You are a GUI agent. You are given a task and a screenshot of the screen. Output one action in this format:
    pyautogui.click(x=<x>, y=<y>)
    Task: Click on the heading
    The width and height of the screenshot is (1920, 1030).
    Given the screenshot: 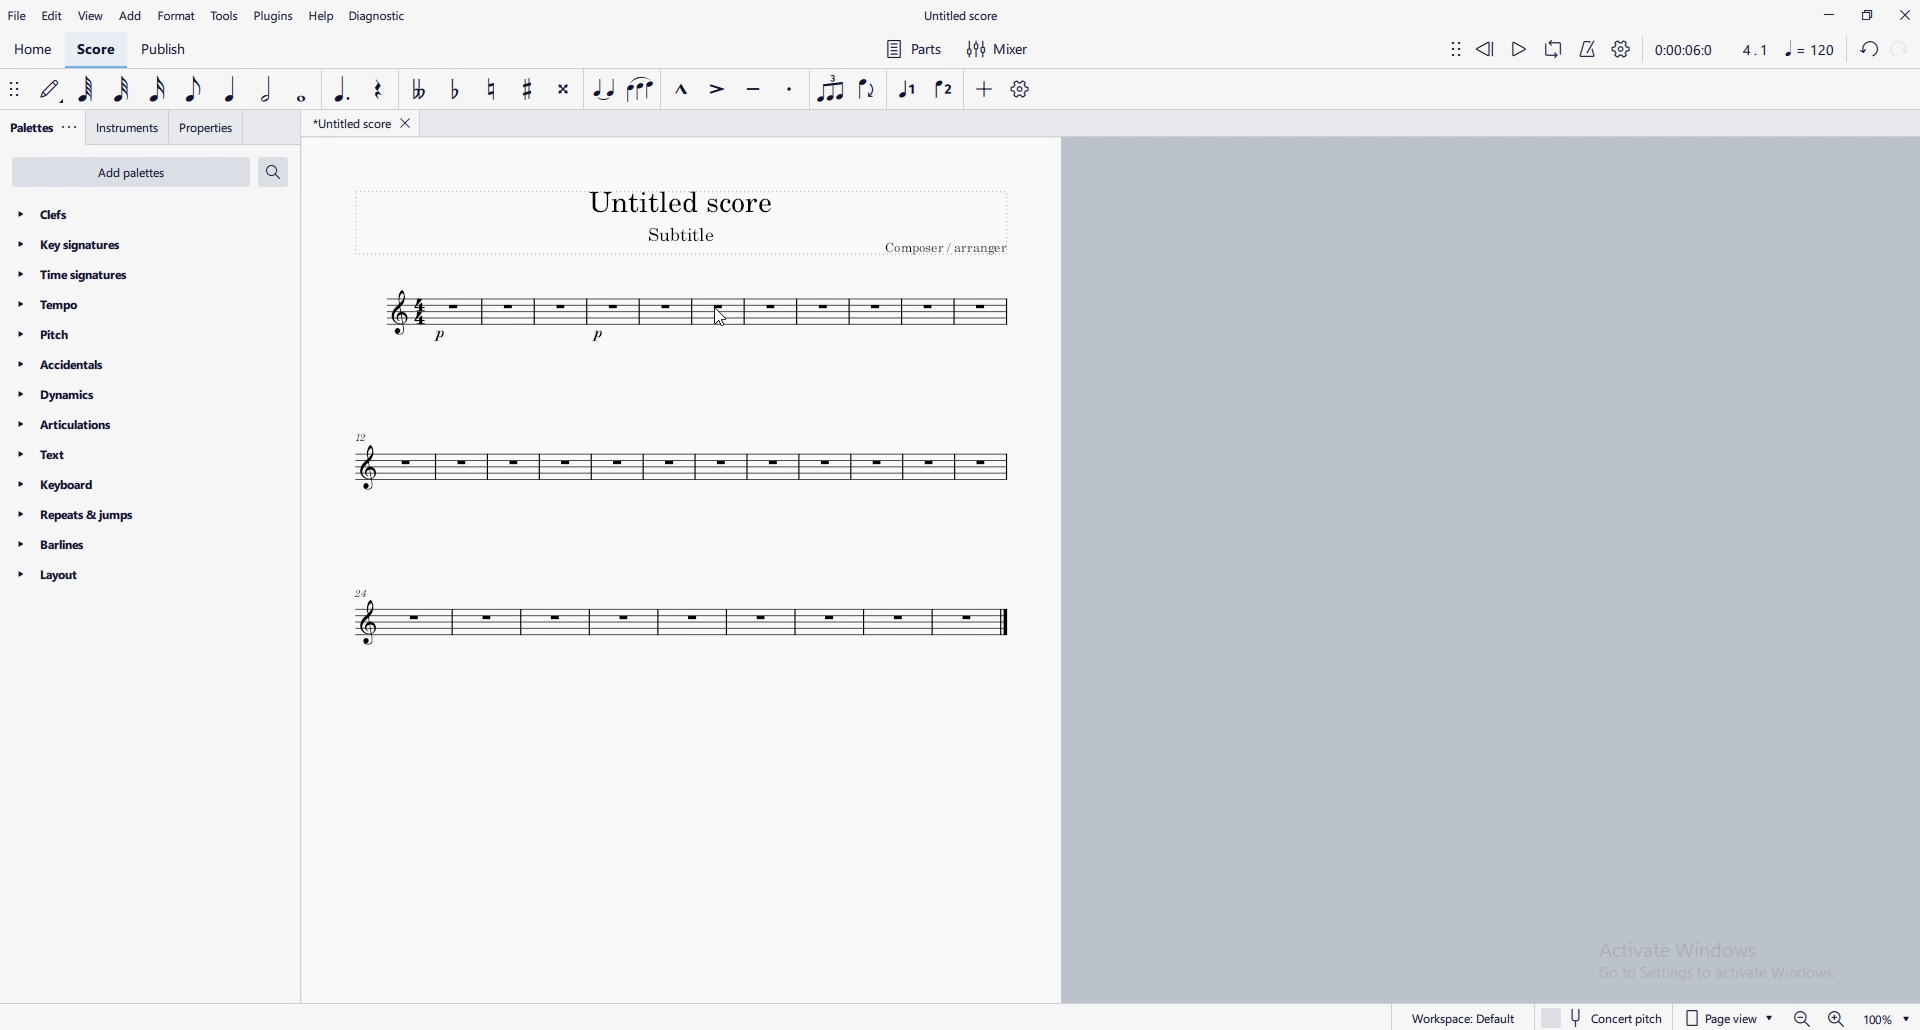 What is the action you would take?
    pyautogui.click(x=683, y=222)
    